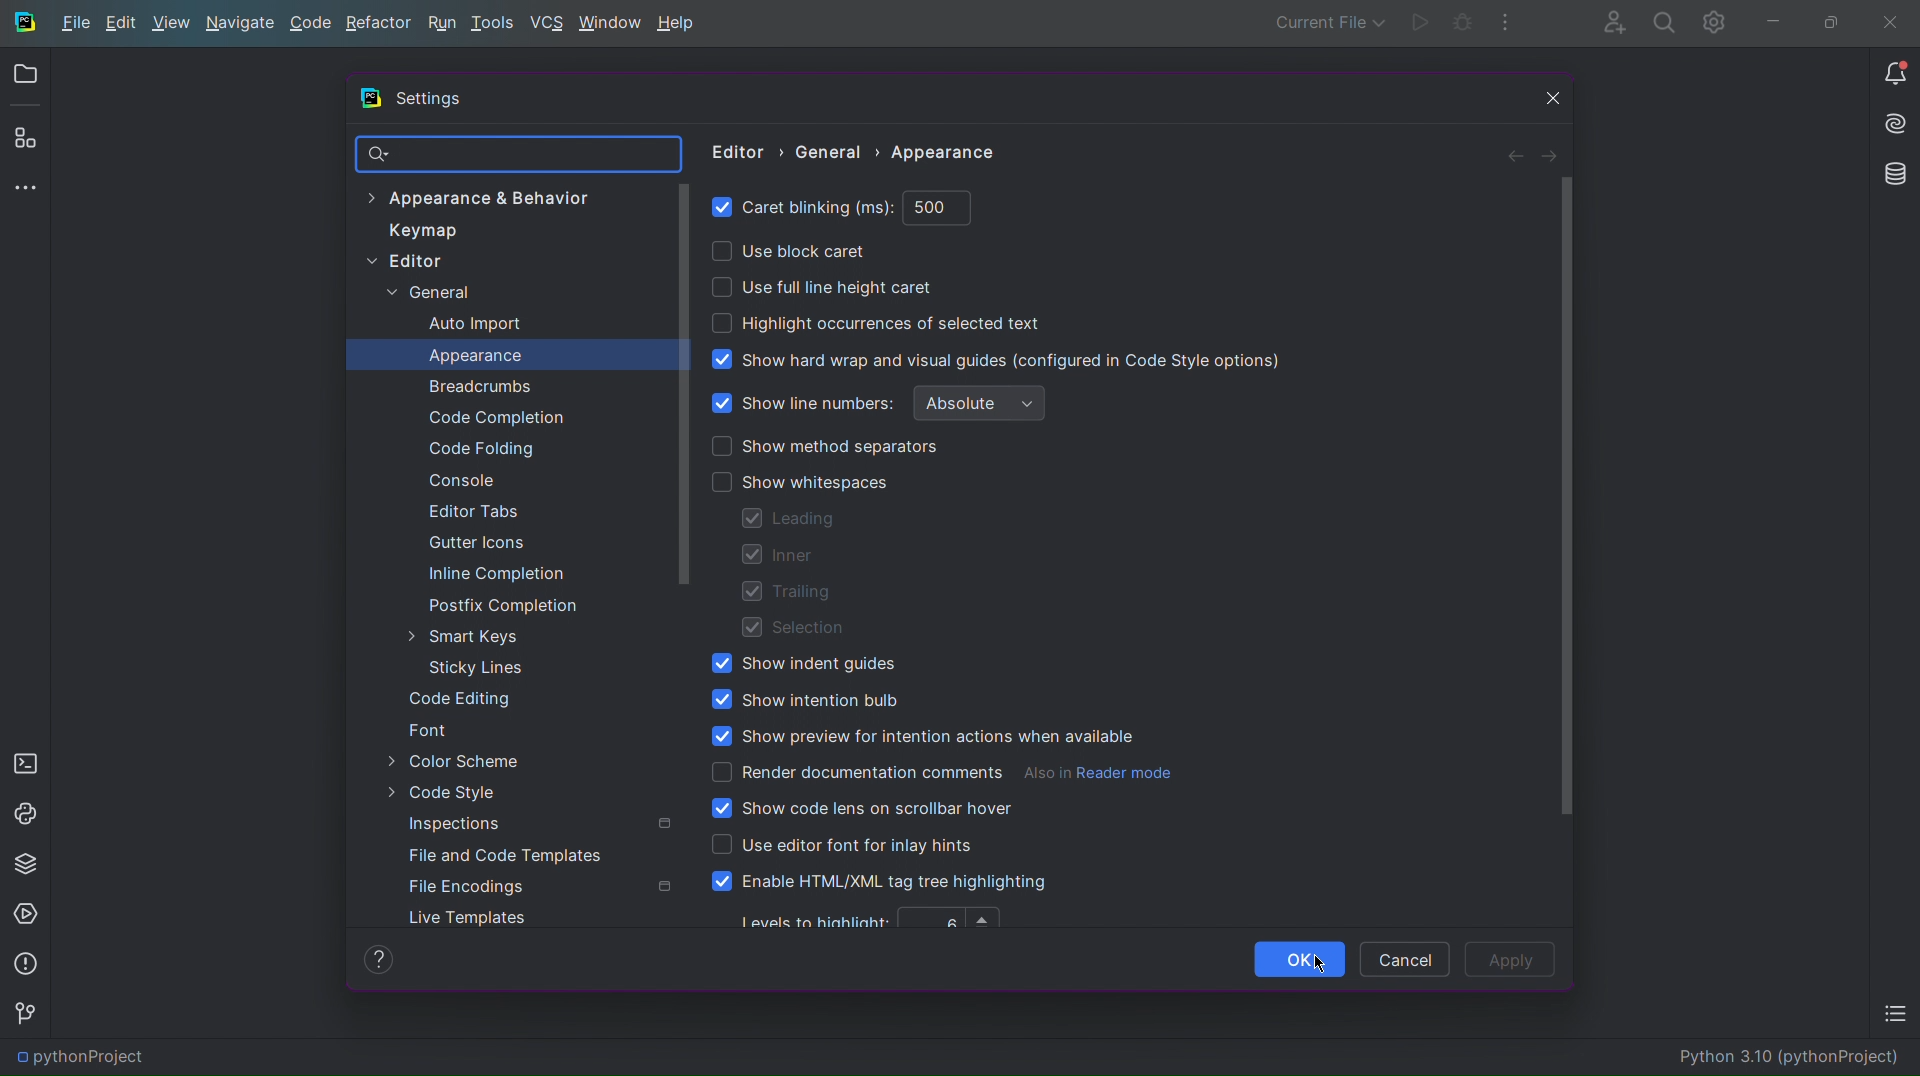 This screenshot has width=1920, height=1076. I want to click on Code Editing, so click(464, 699).